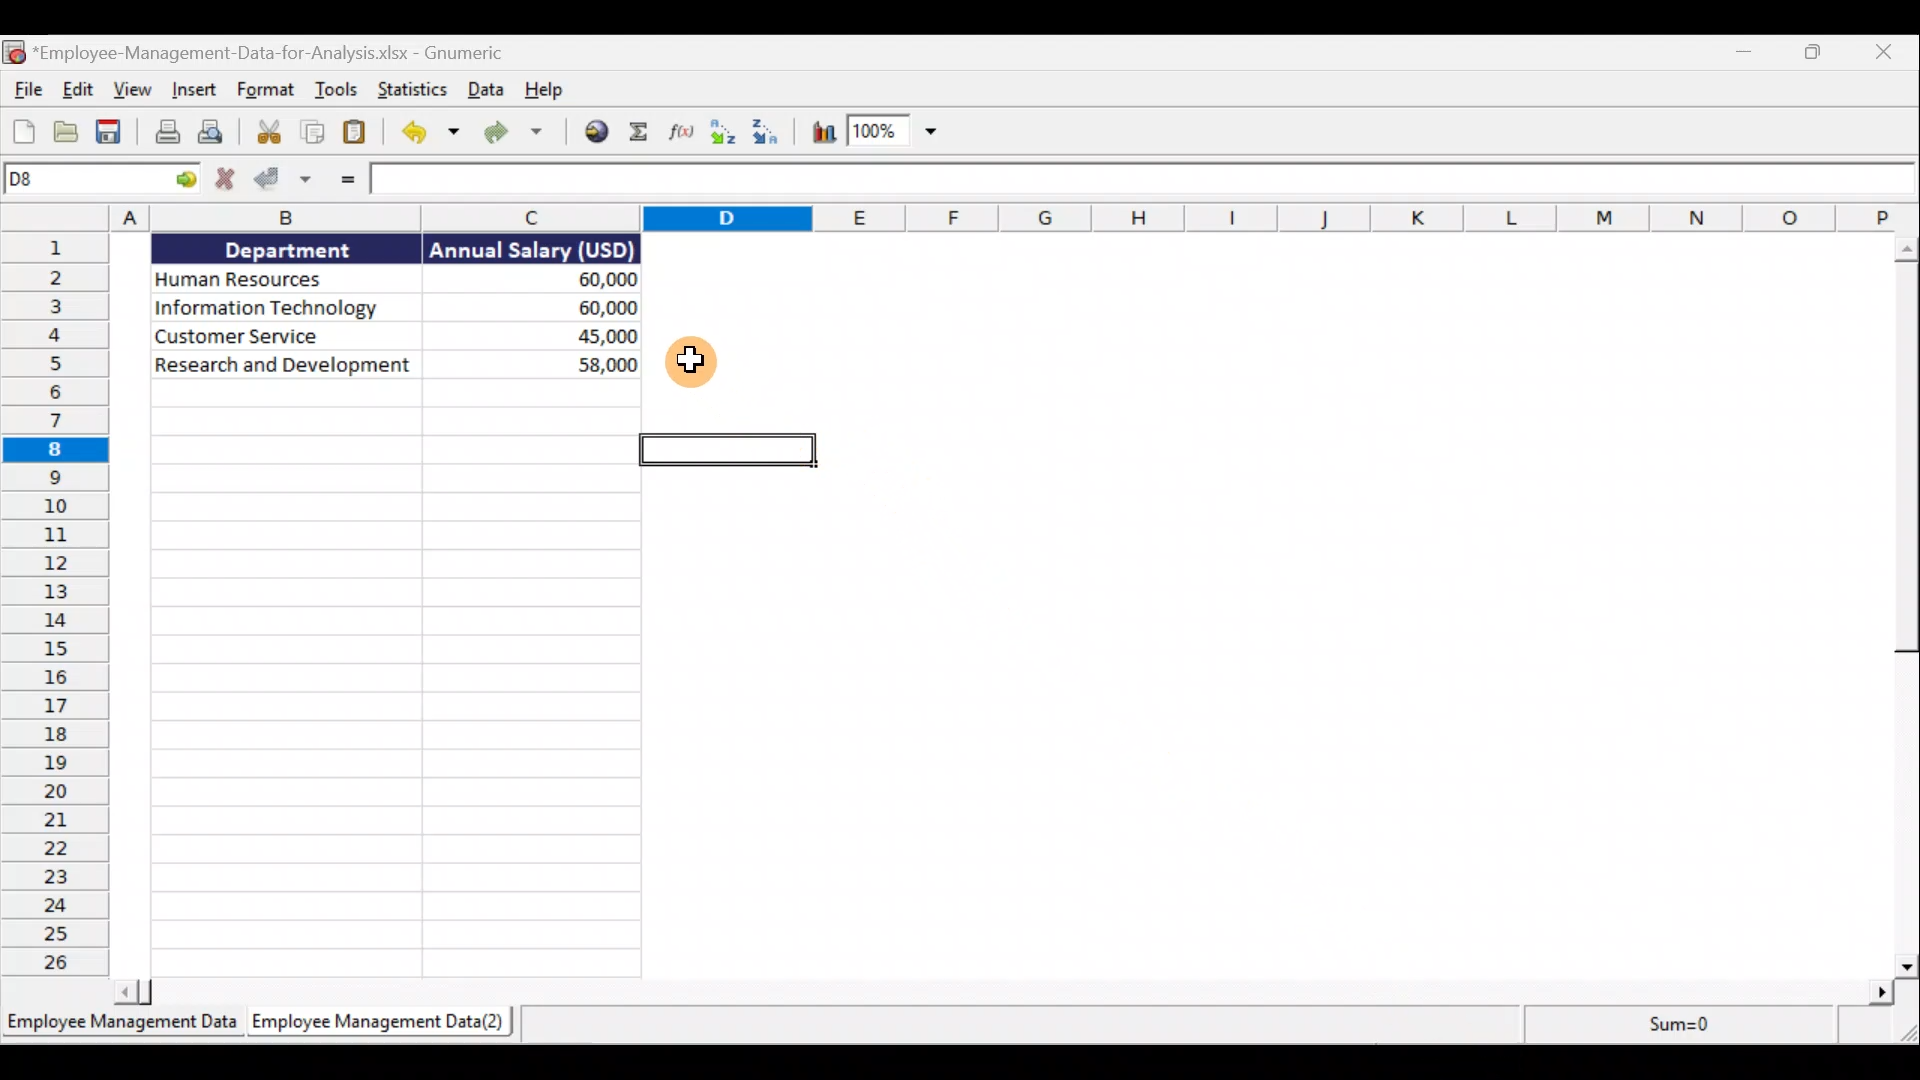  I want to click on Data, so click(405, 309).